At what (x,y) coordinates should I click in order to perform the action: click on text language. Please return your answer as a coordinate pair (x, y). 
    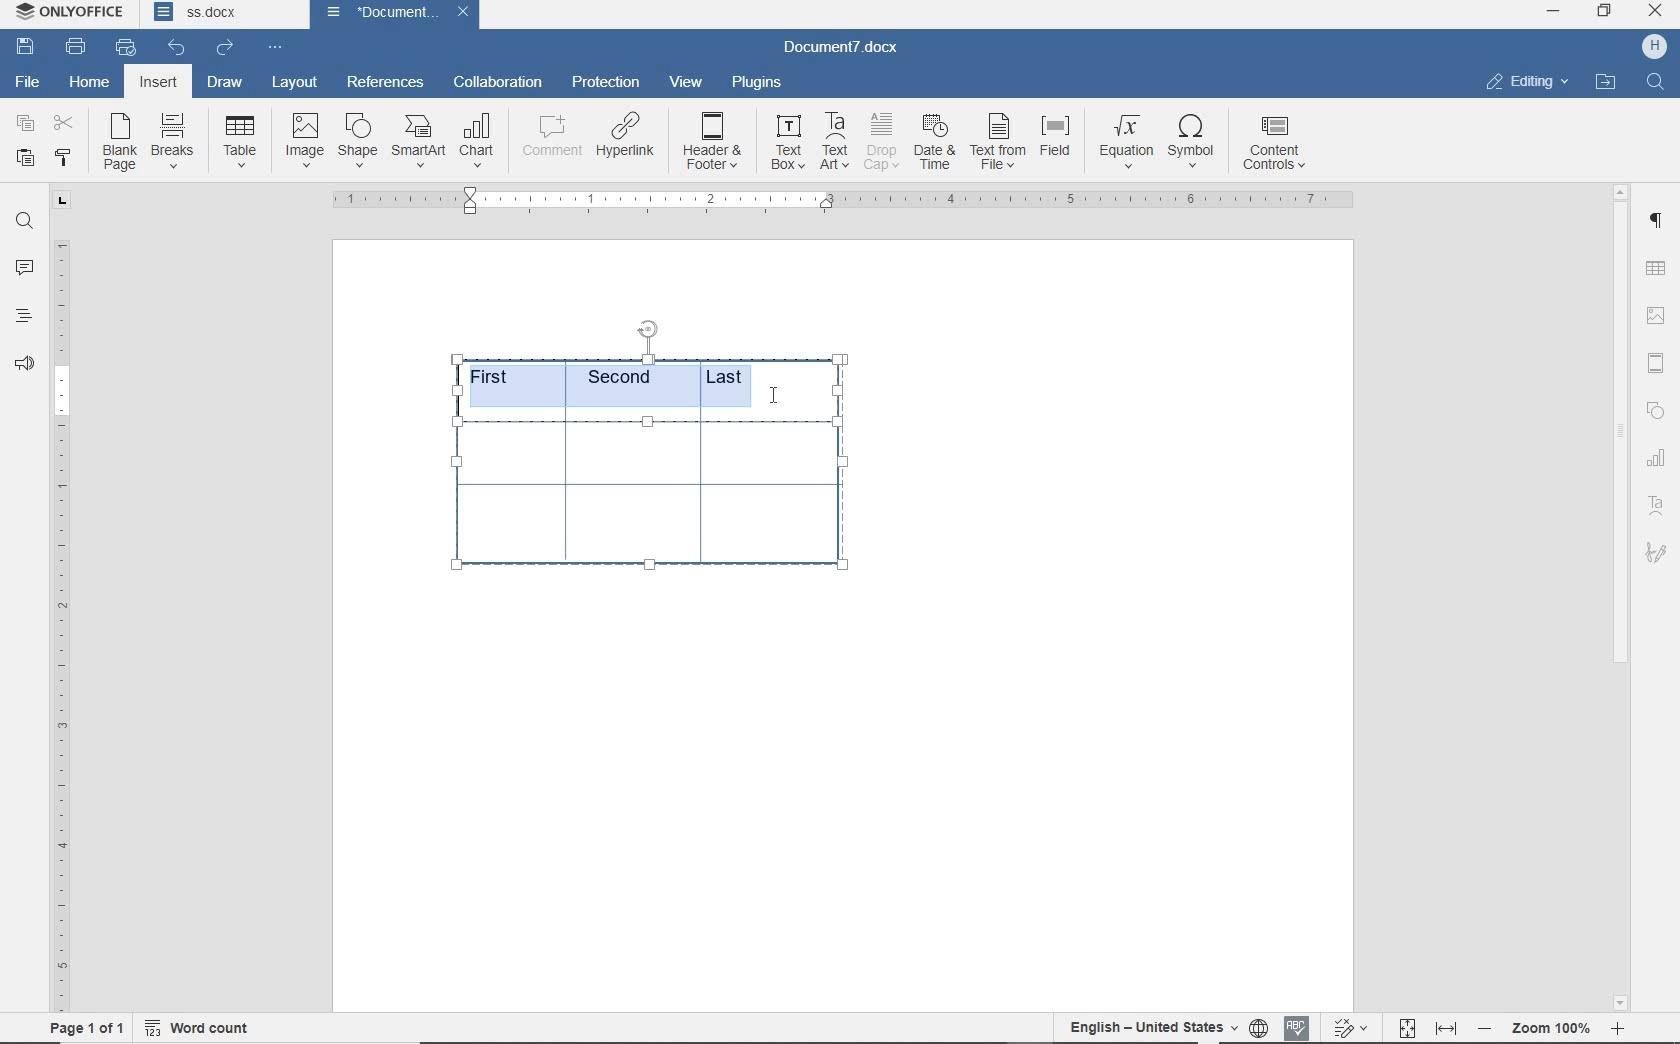
    Looking at the image, I should click on (1153, 1025).